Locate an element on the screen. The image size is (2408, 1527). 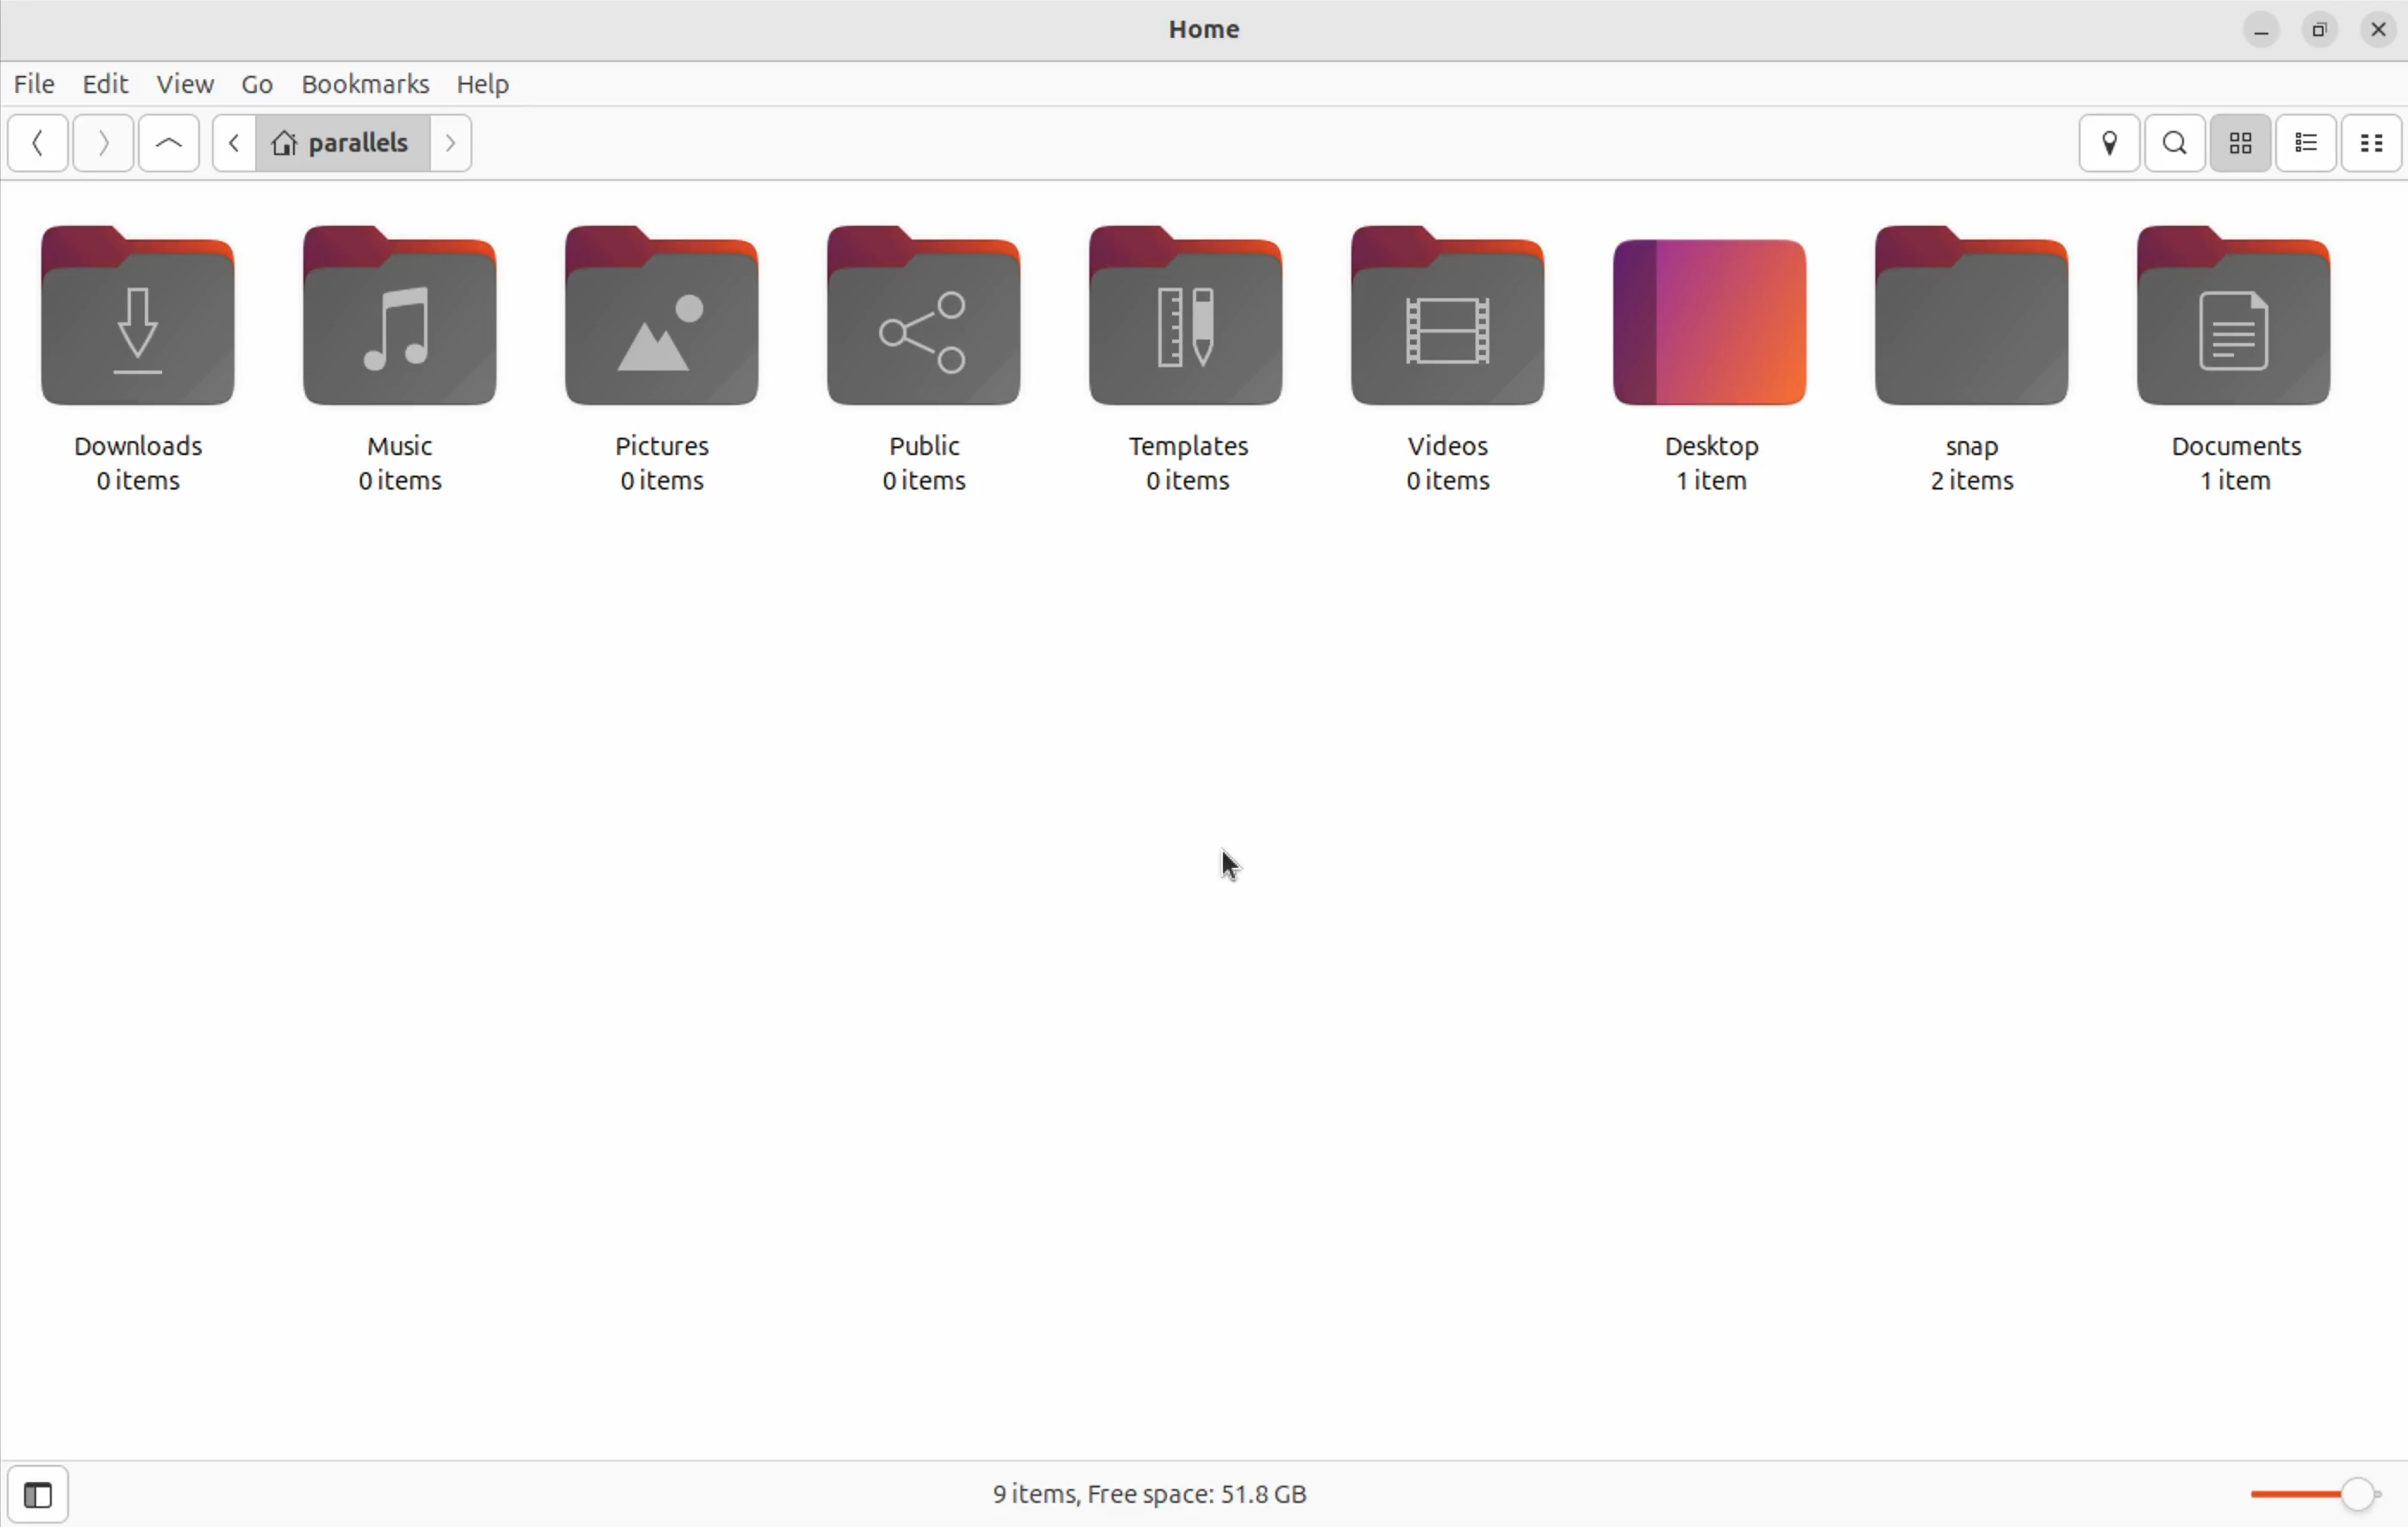
music is located at coordinates (393, 336).